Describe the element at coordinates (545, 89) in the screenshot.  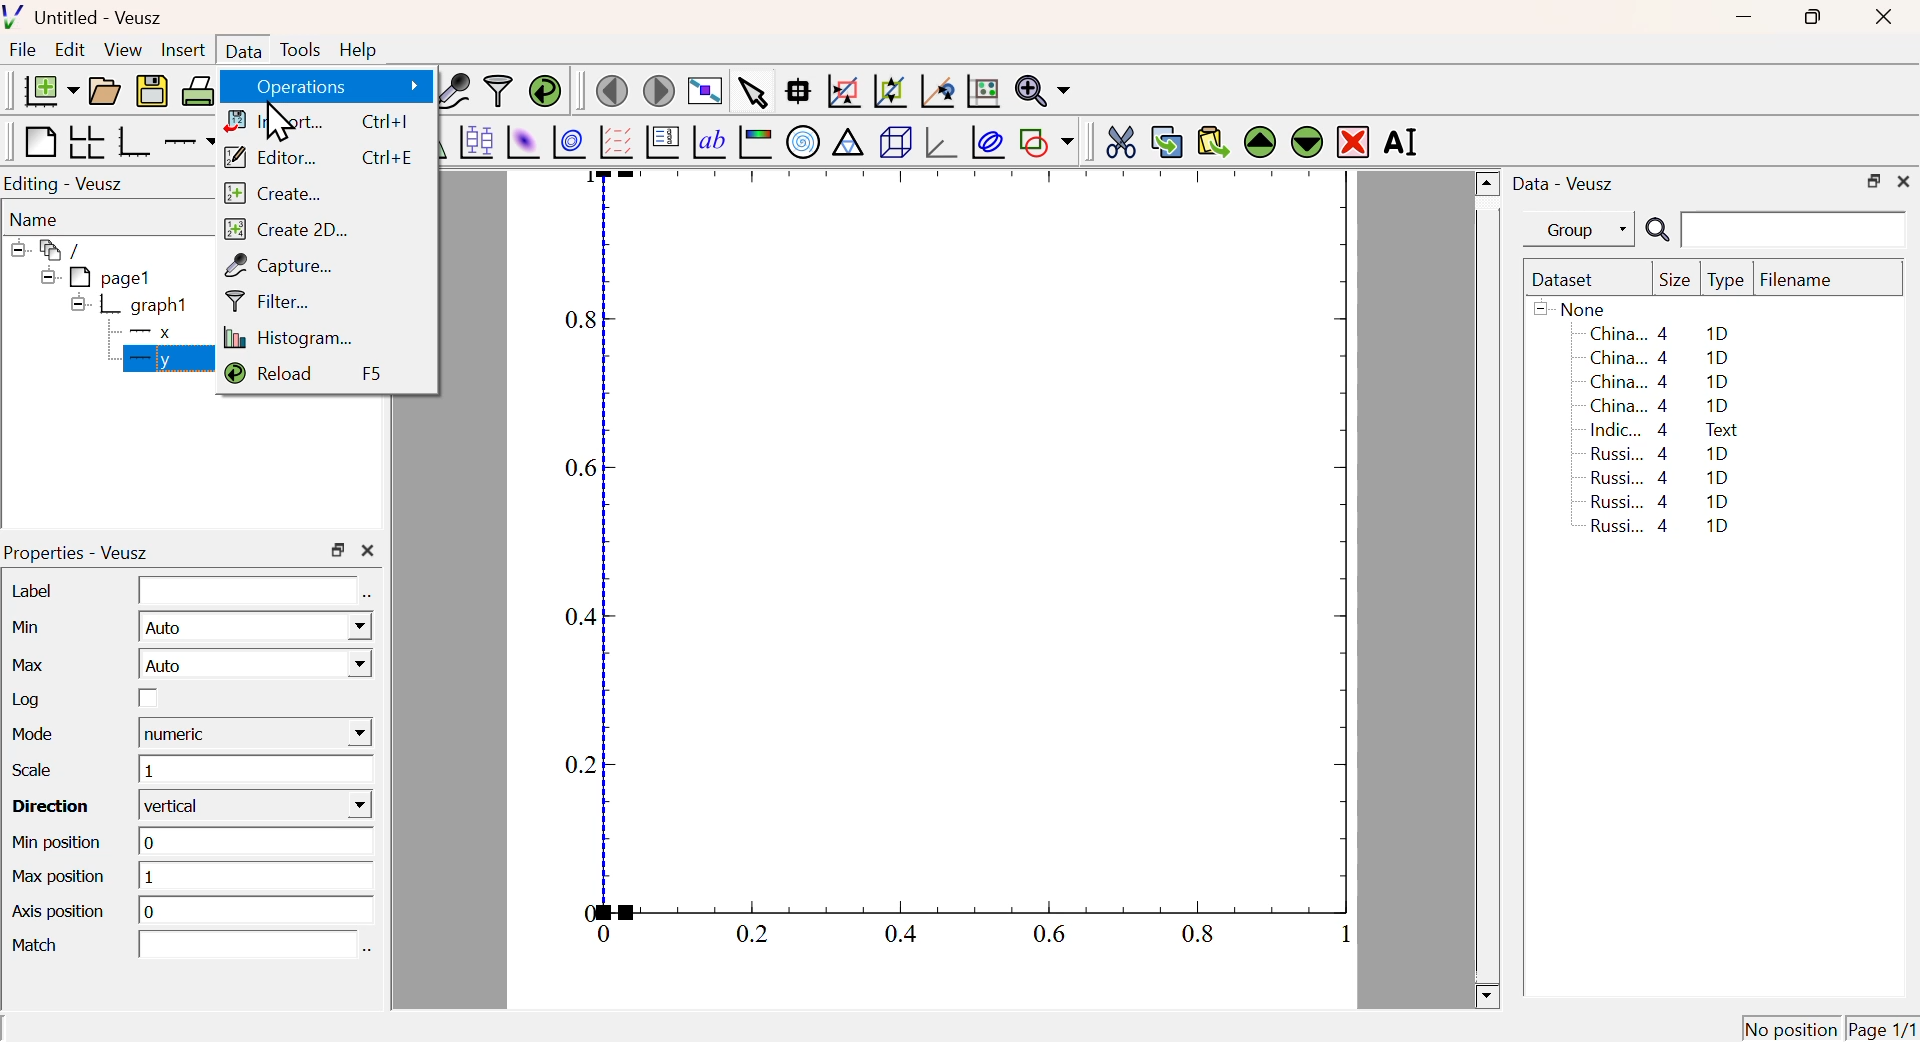
I see `Reload linked dataset` at that location.